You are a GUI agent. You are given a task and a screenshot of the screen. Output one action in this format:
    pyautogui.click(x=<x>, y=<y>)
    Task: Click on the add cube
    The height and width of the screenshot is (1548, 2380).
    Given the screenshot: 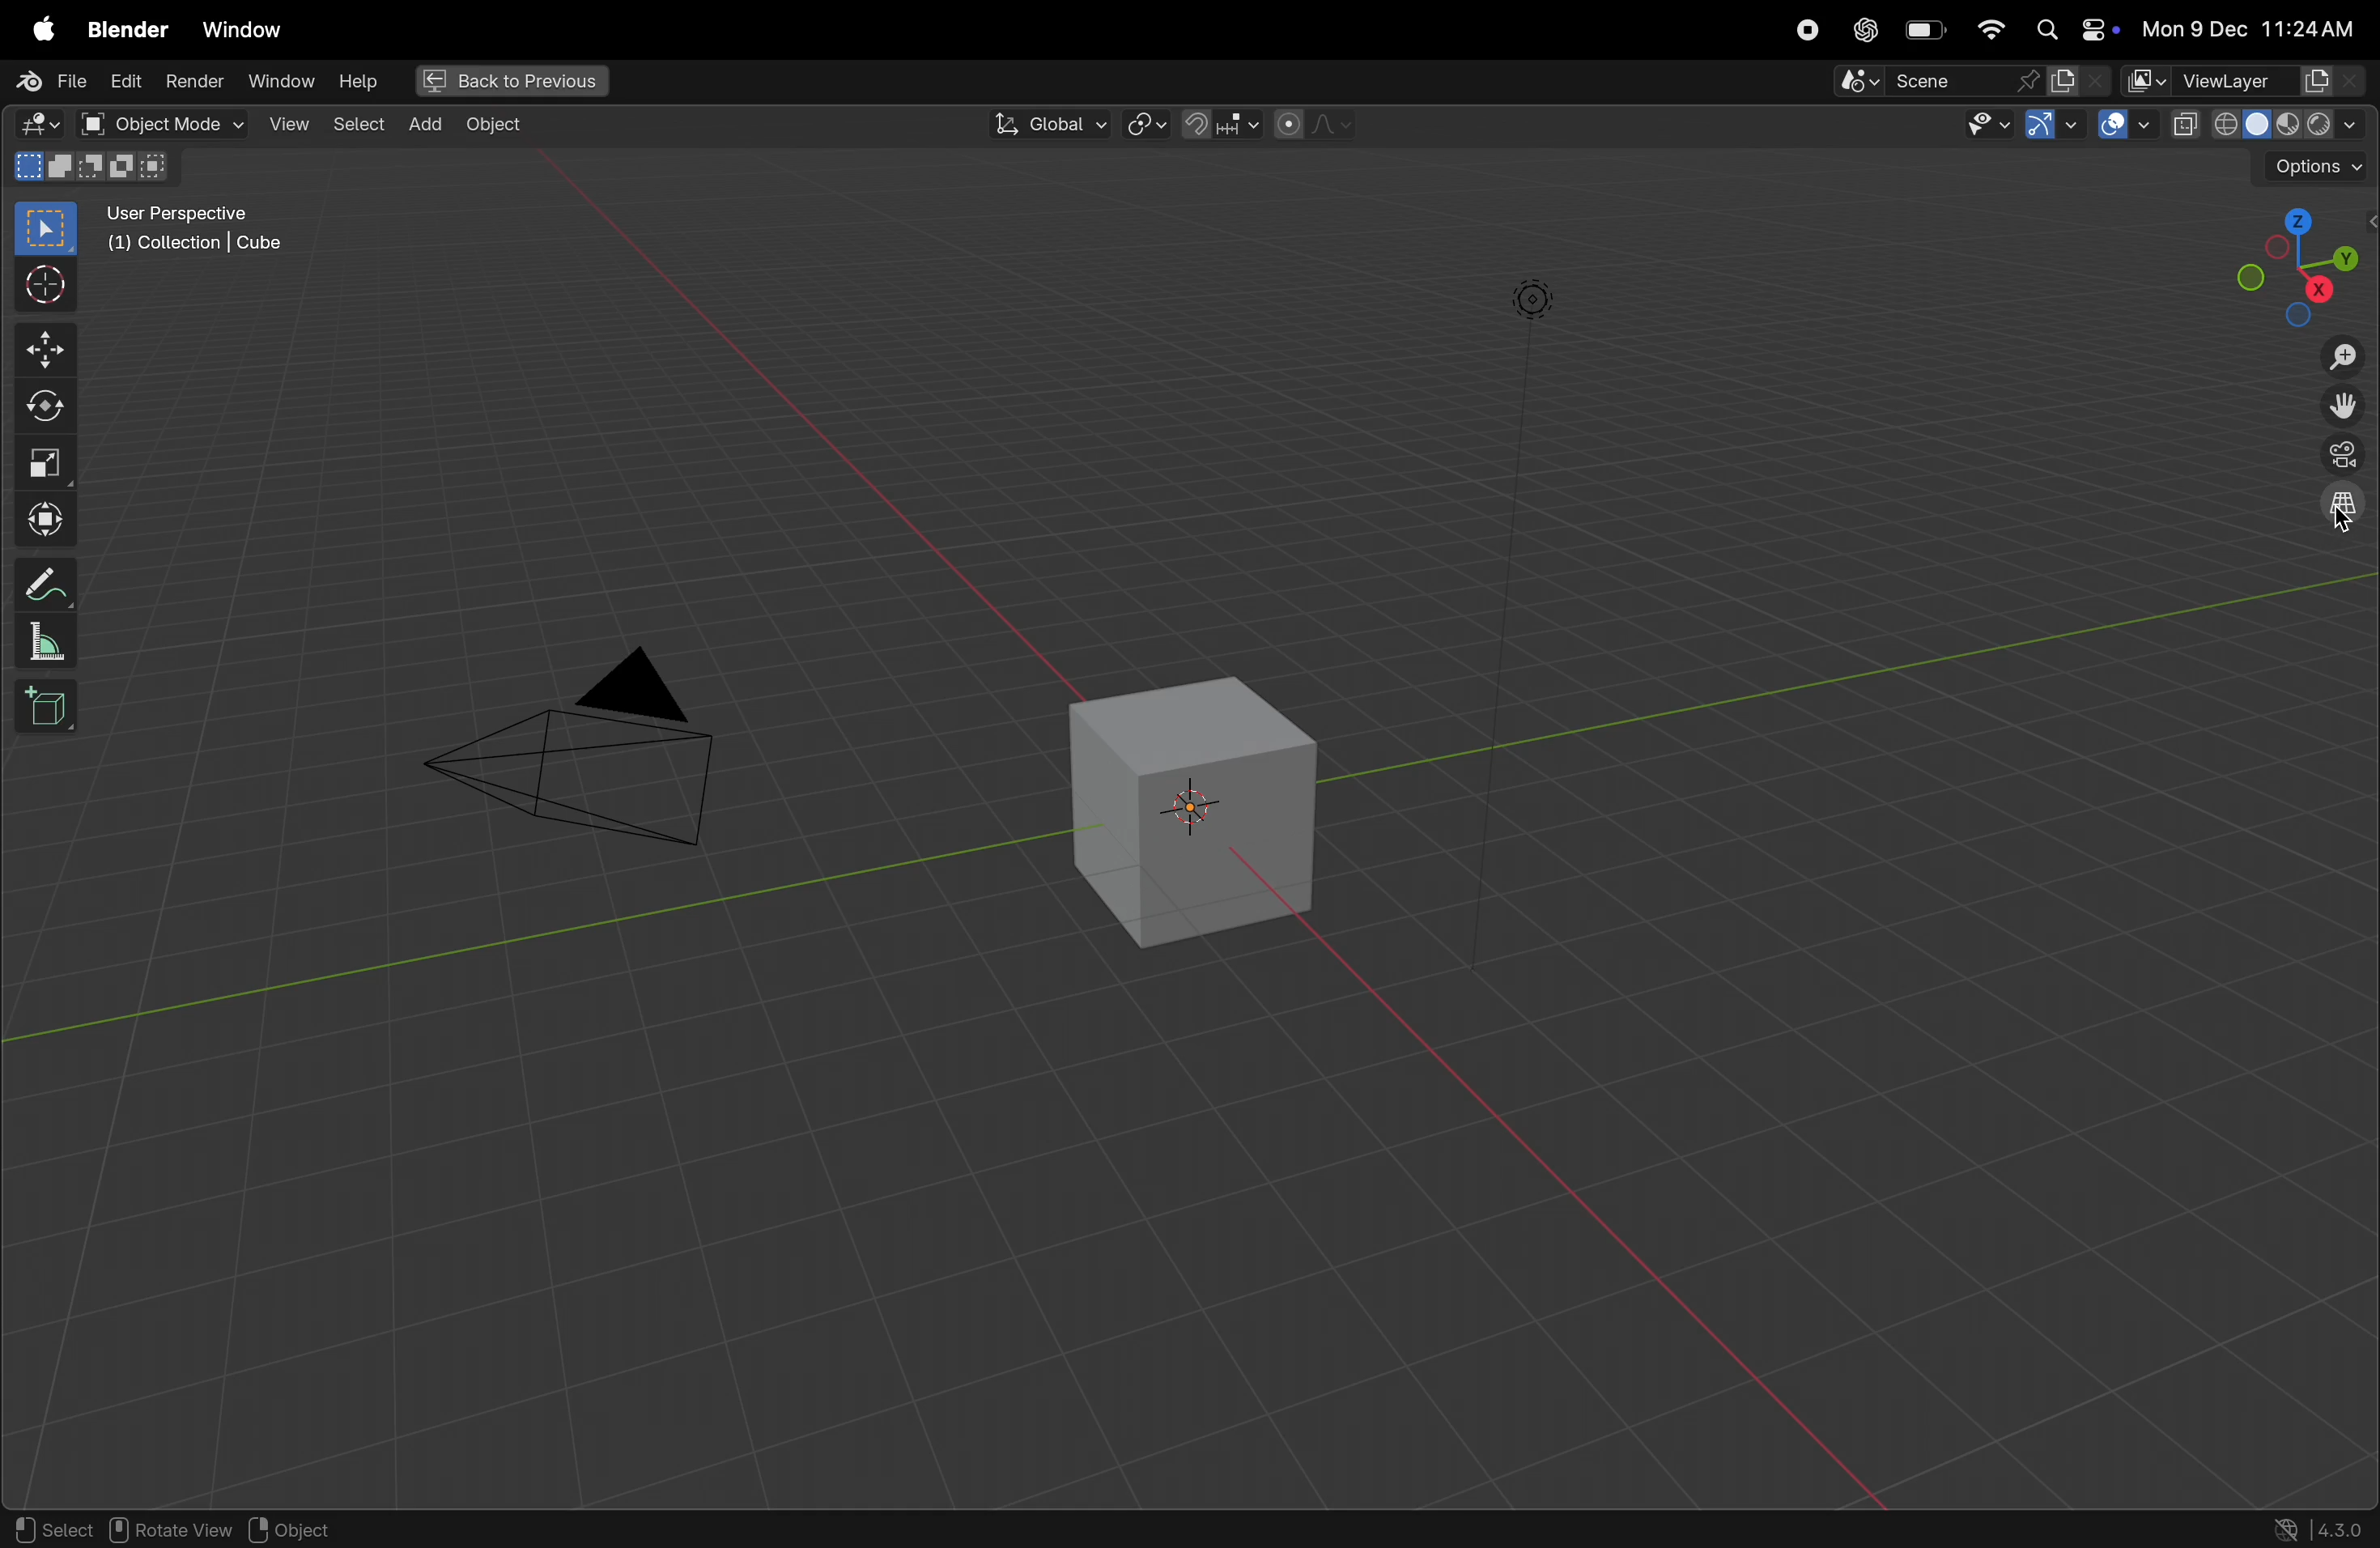 What is the action you would take?
    pyautogui.click(x=44, y=709)
    